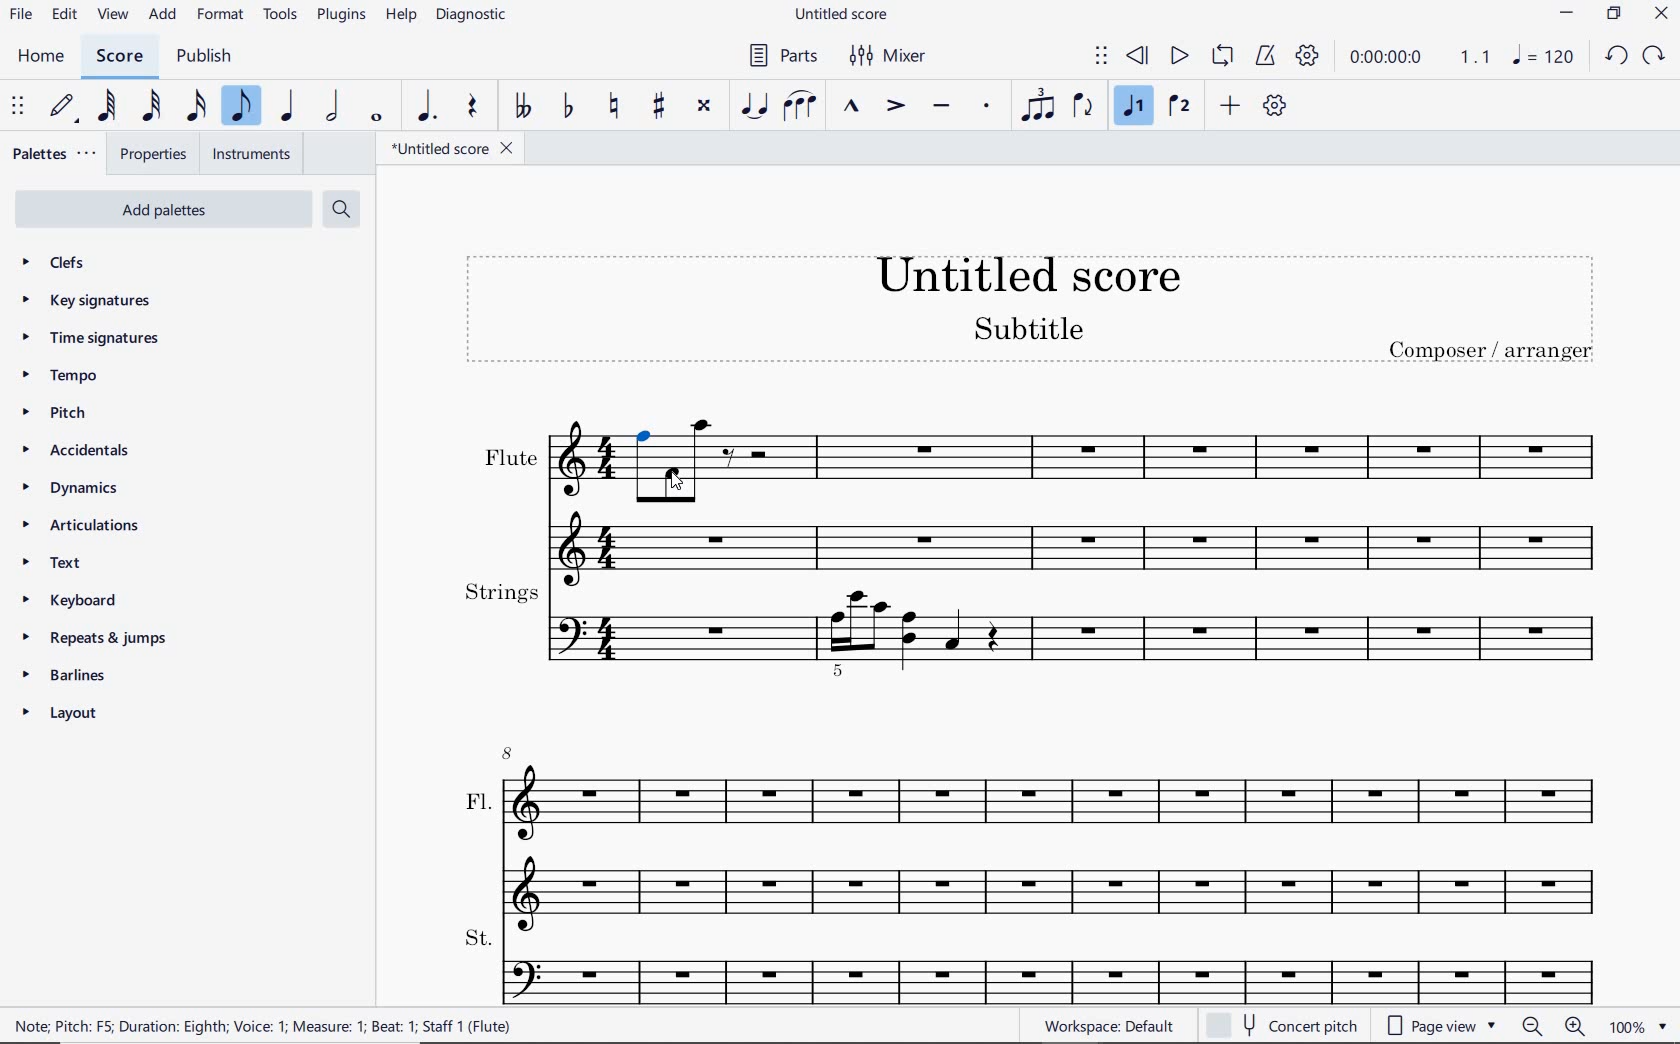  What do you see at coordinates (1178, 107) in the screenshot?
I see `VOICE 2` at bounding box center [1178, 107].